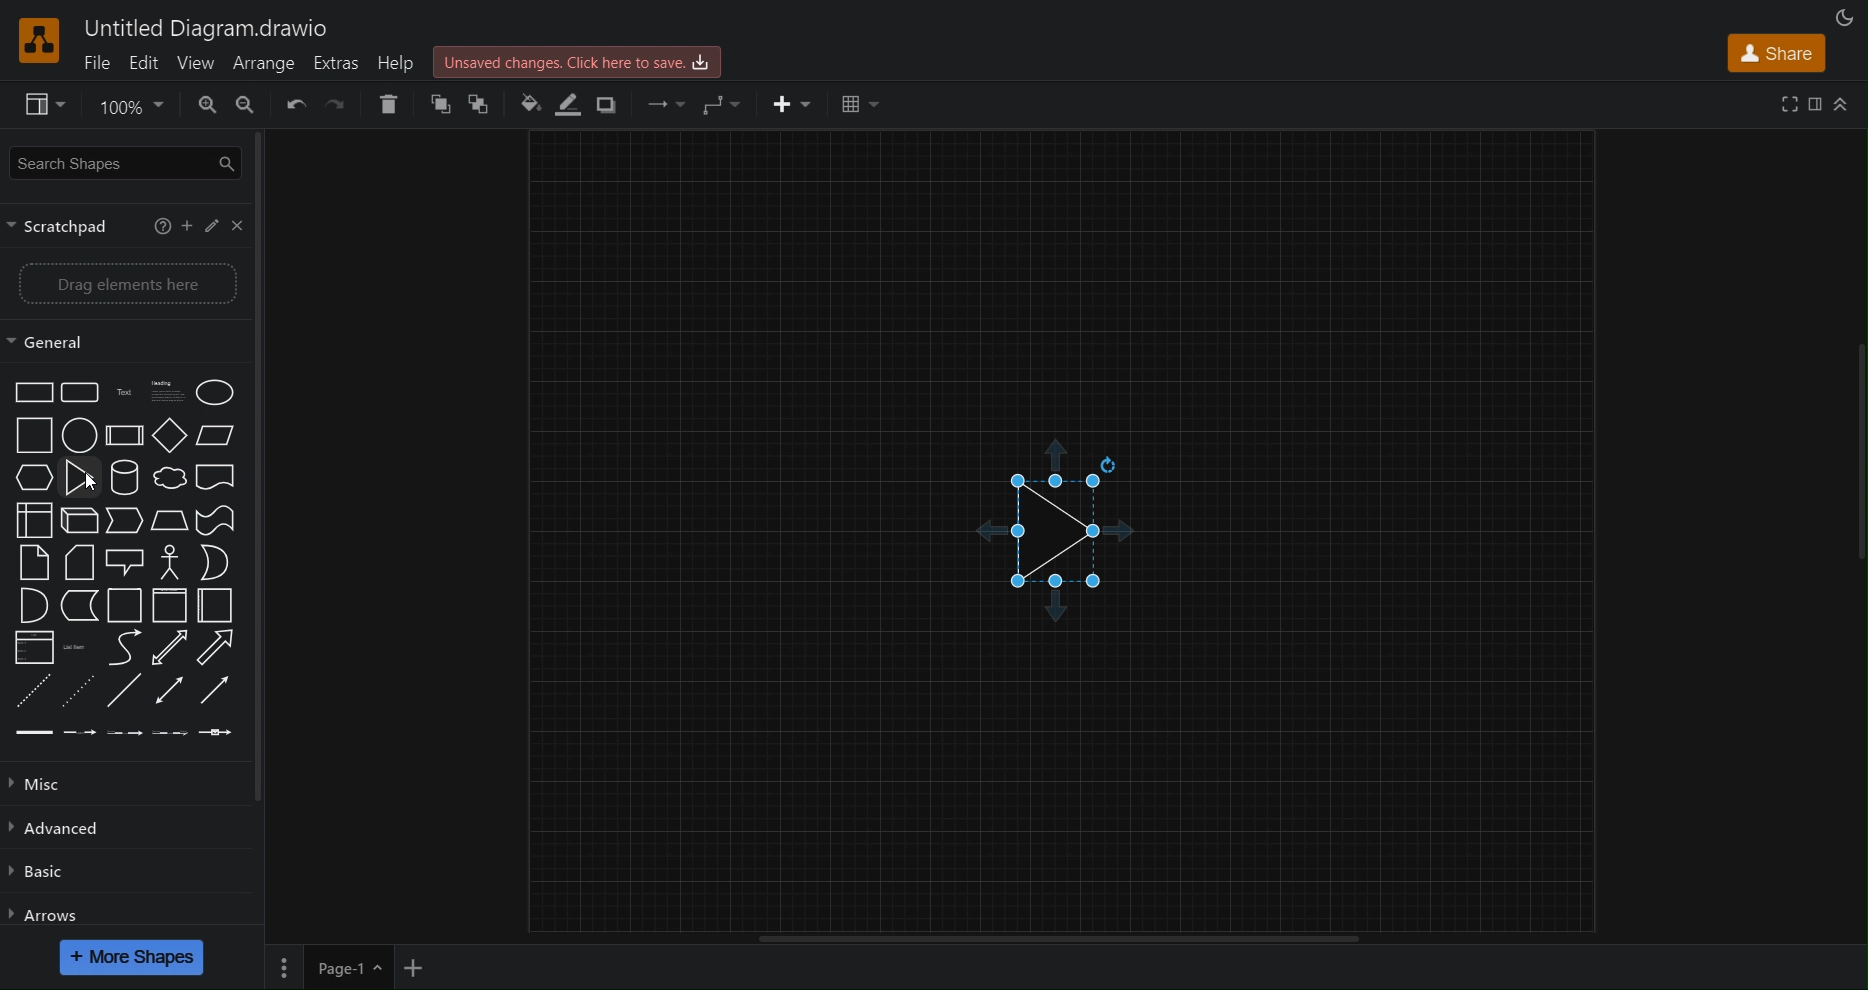 The width and height of the screenshot is (1868, 990). Describe the element at coordinates (211, 105) in the screenshot. I see `Zoom In` at that location.